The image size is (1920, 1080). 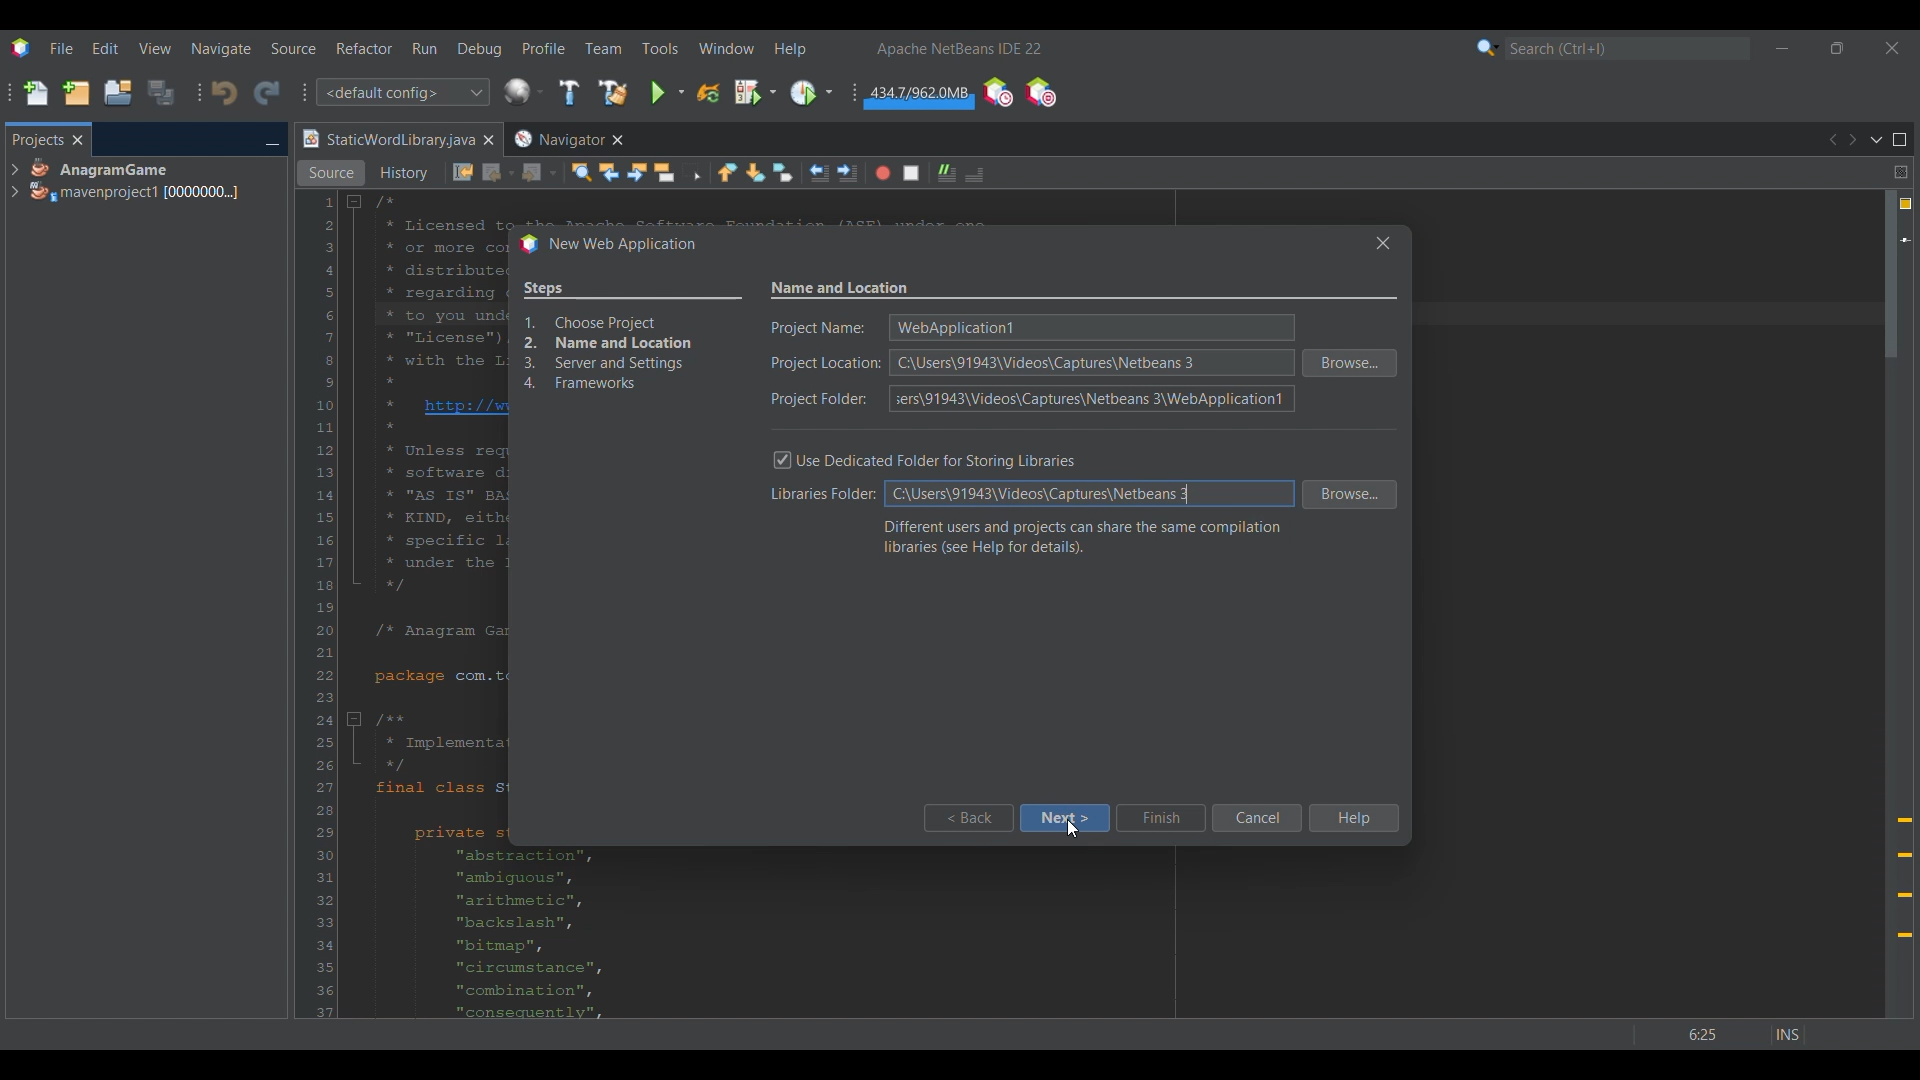 What do you see at coordinates (1628, 48) in the screenshot?
I see `Search box` at bounding box center [1628, 48].